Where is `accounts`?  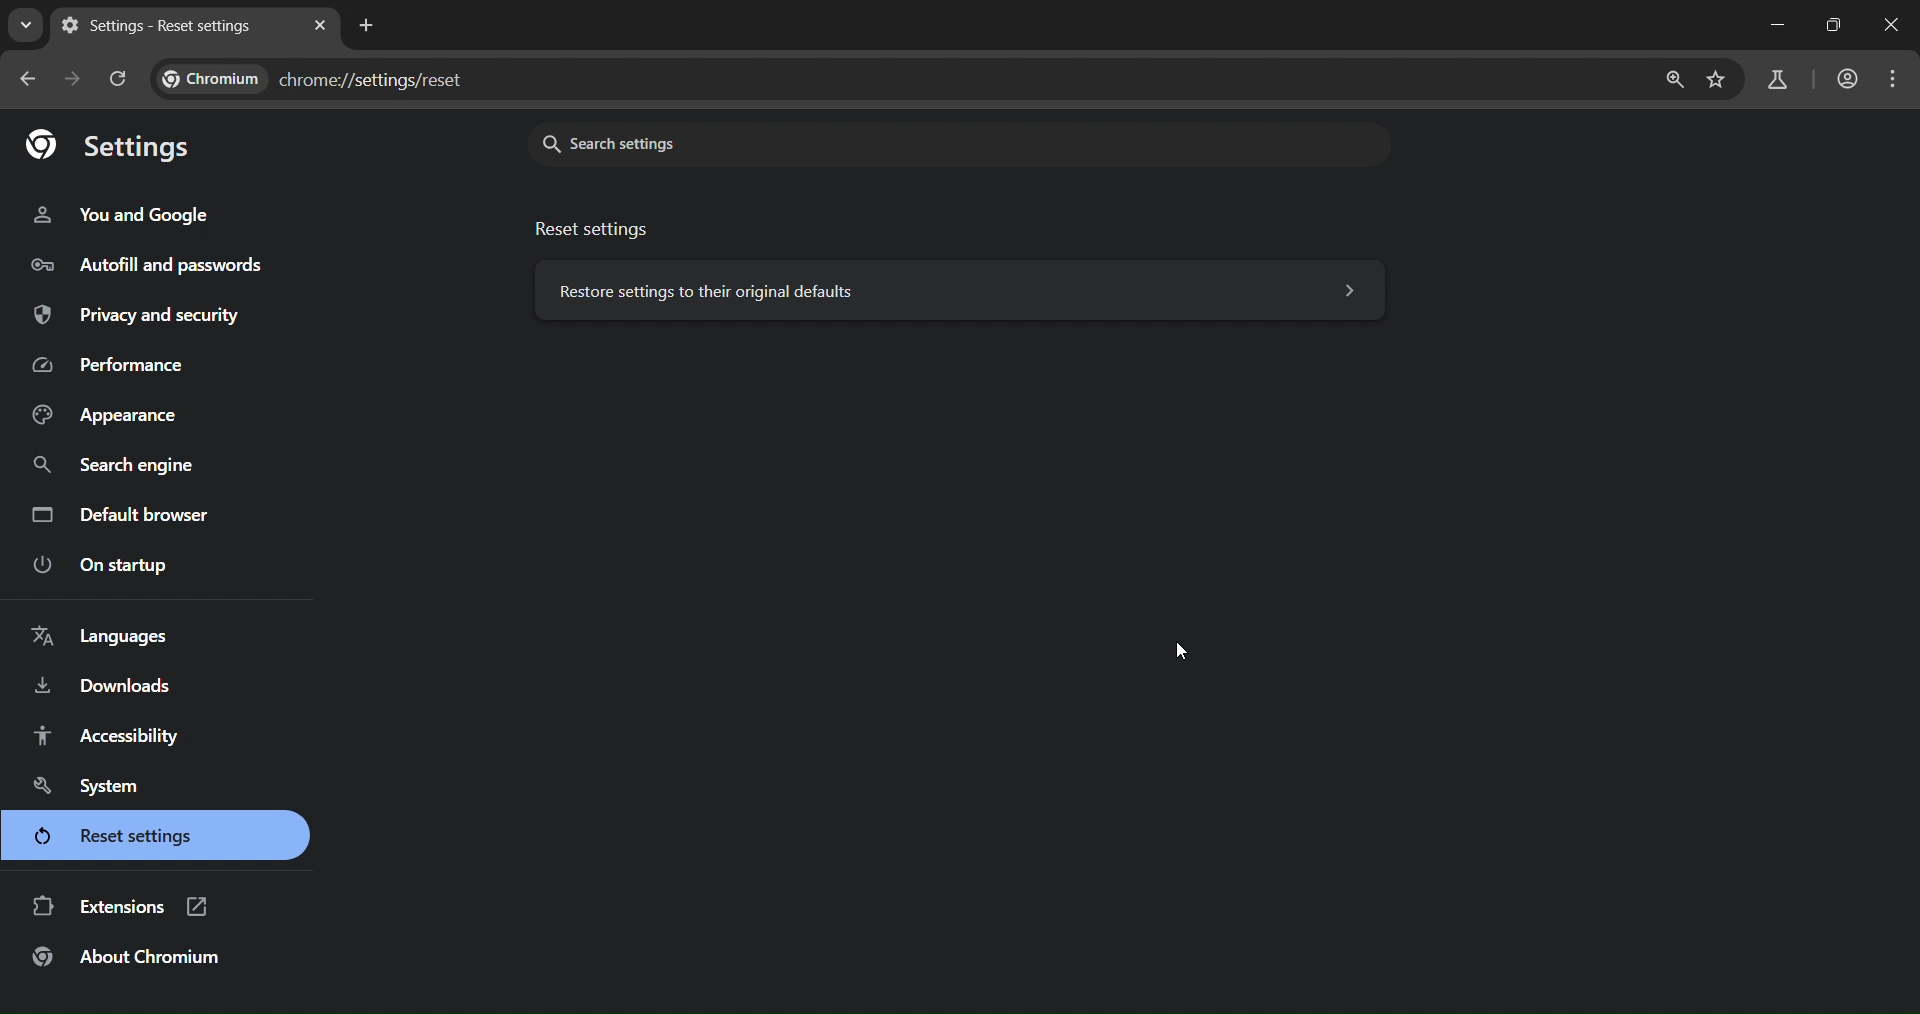
accounts is located at coordinates (1847, 77).